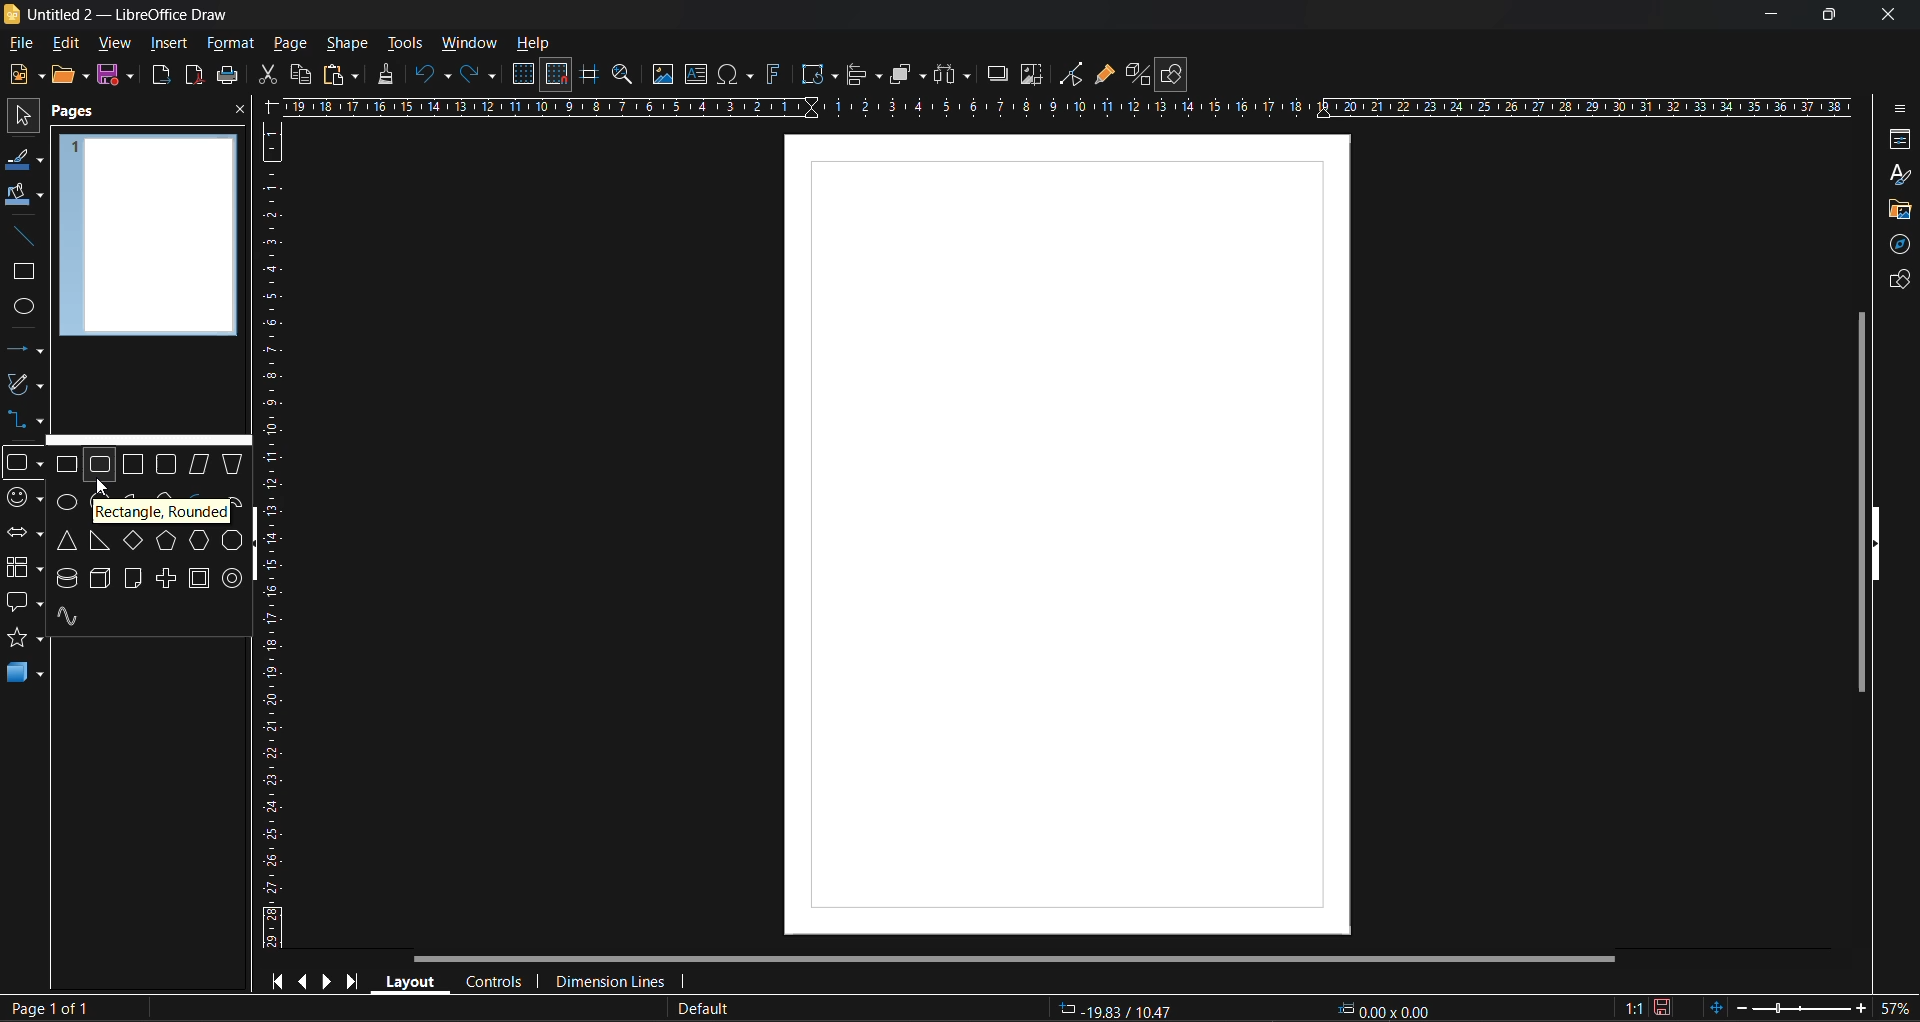 Image resolution: width=1920 pixels, height=1022 pixels. Describe the element at coordinates (105, 490) in the screenshot. I see `cursor` at that location.